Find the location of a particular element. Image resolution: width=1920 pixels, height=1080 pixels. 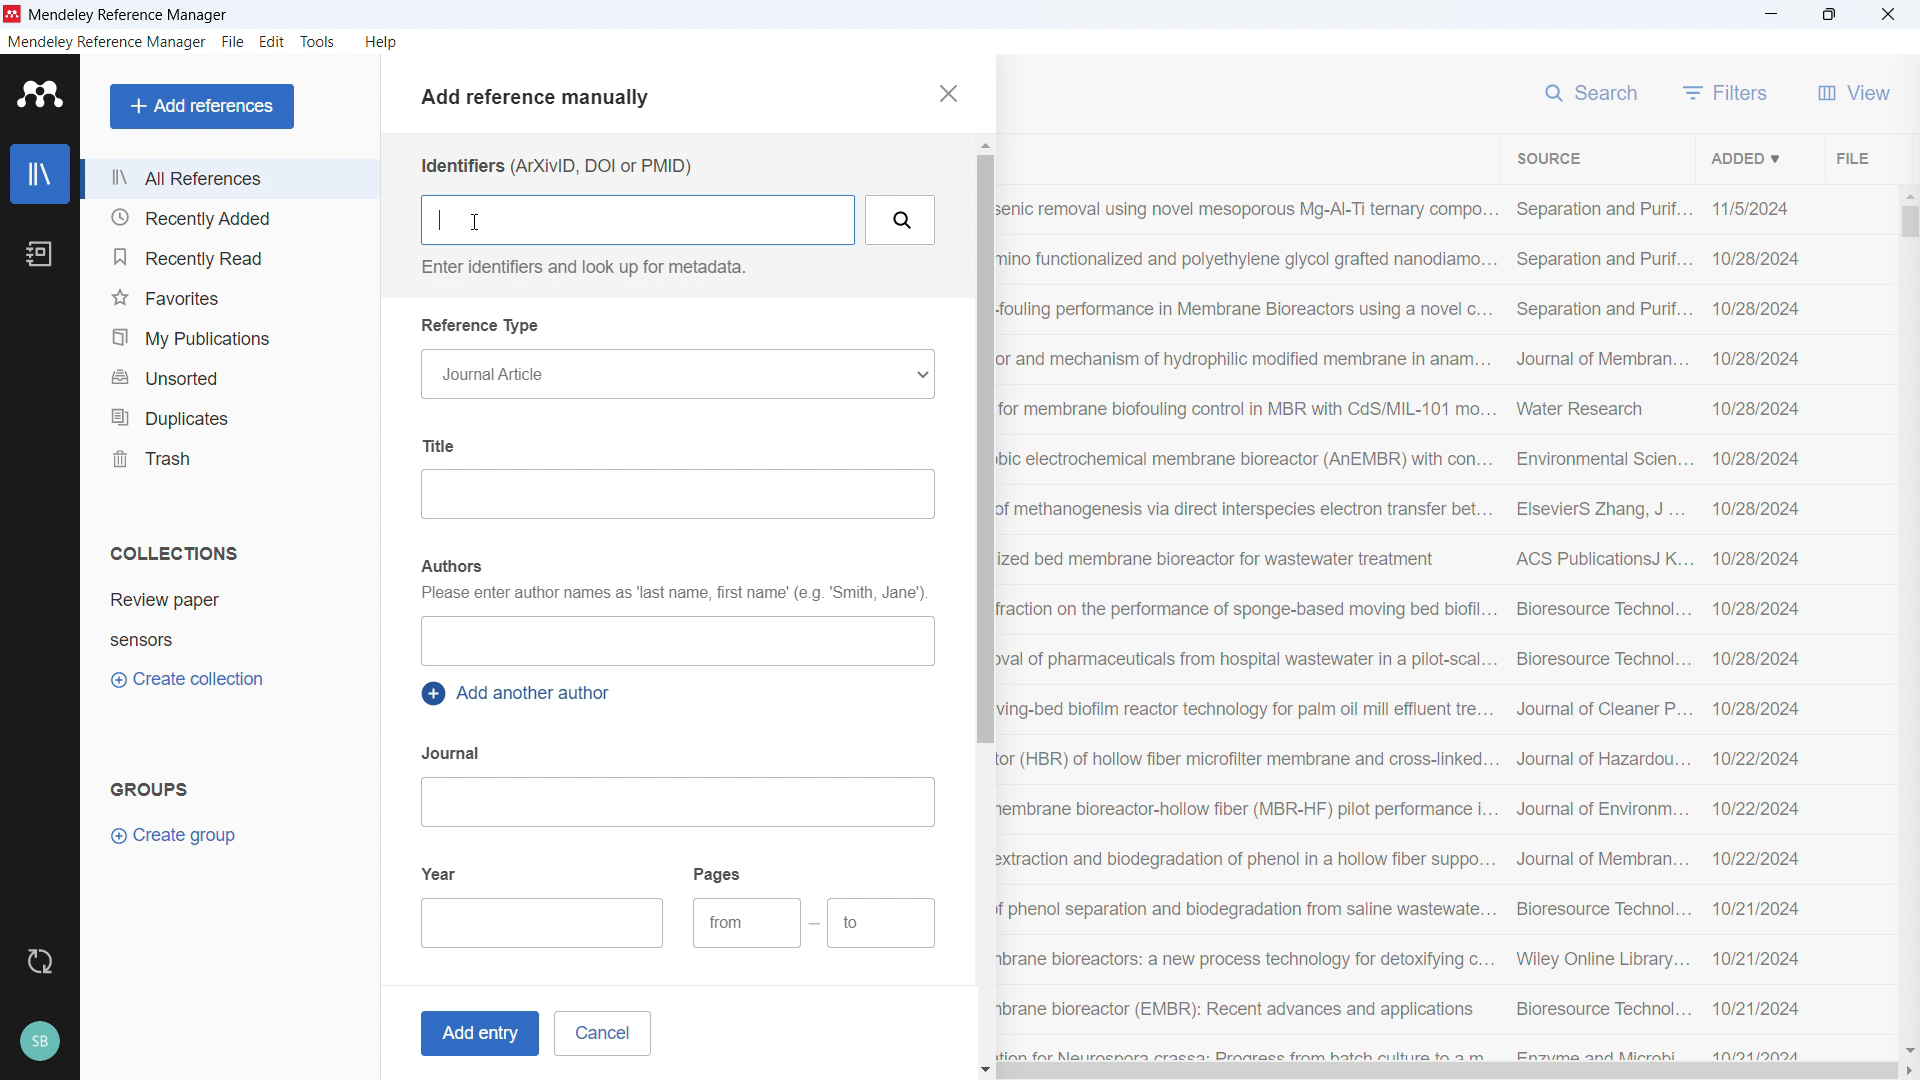

authors is located at coordinates (450, 566).